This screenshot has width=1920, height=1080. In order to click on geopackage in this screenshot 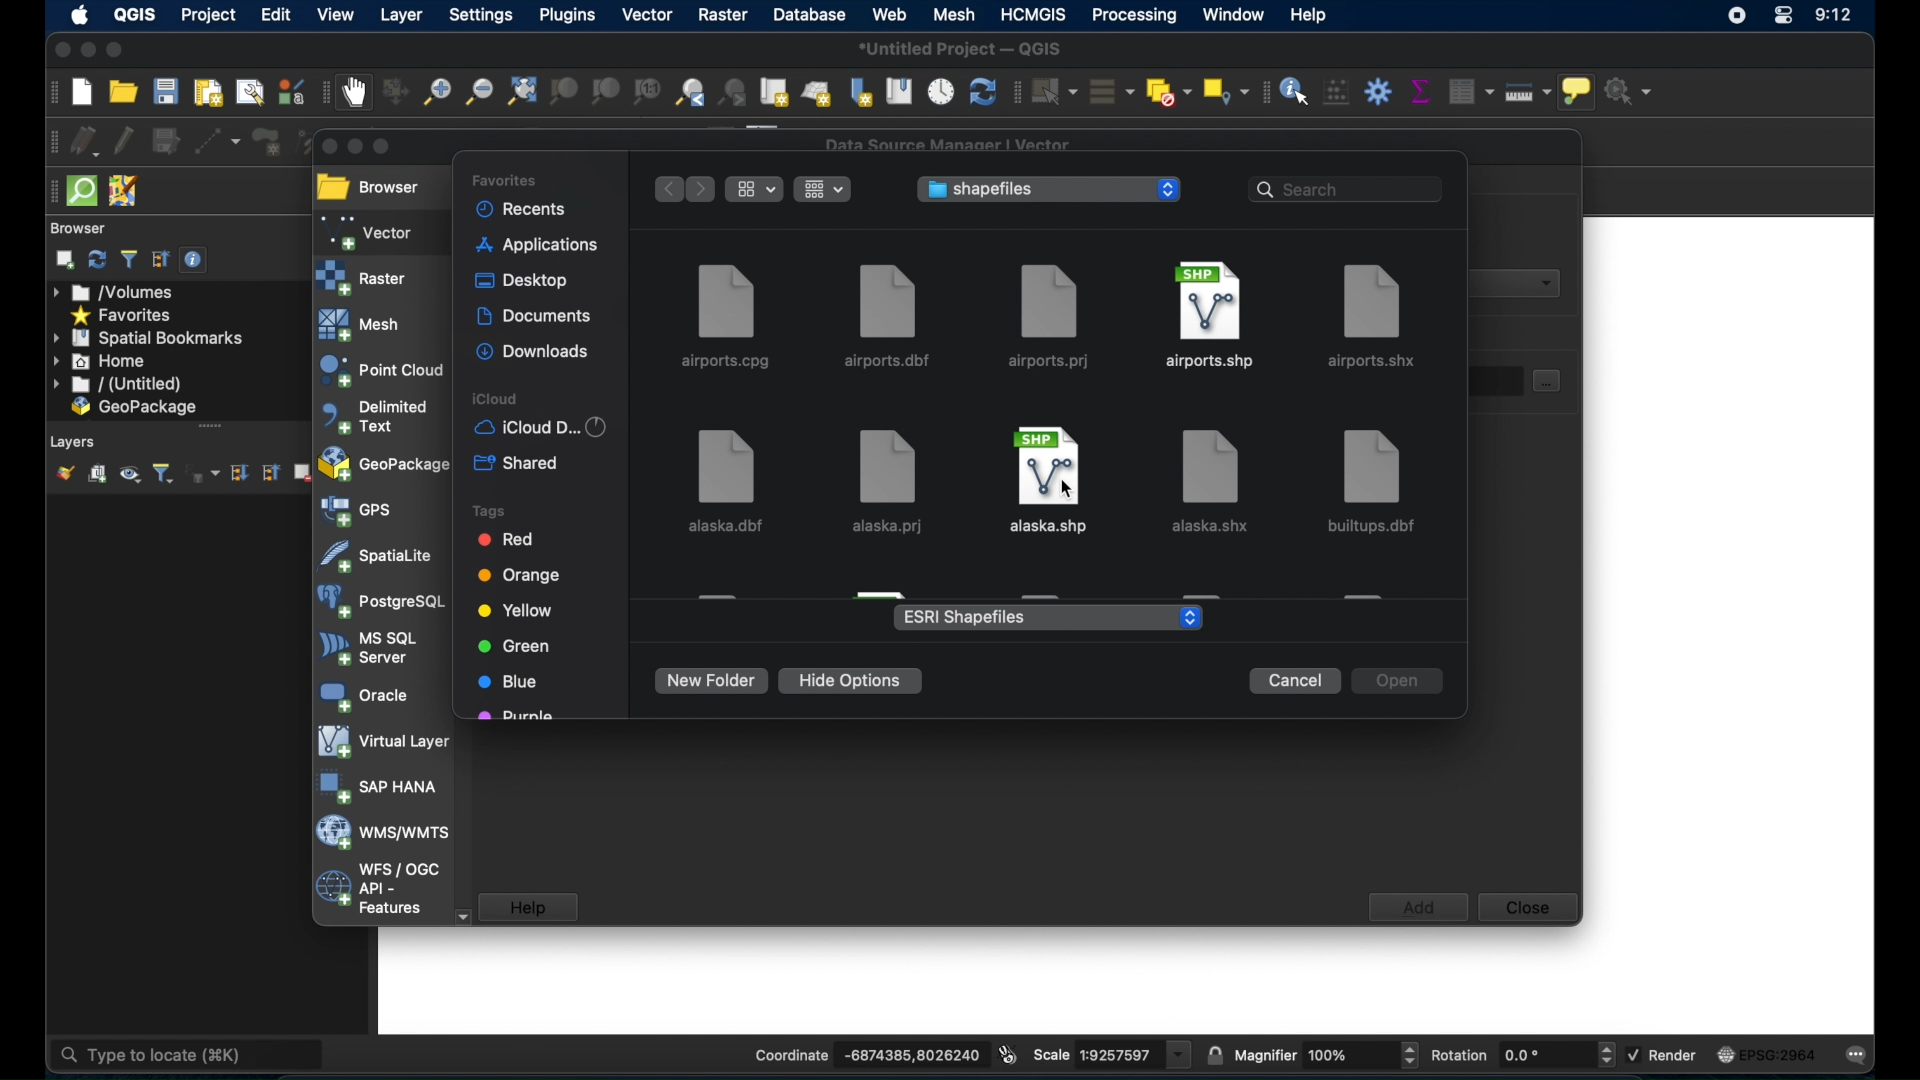, I will do `click(385, 466)`.